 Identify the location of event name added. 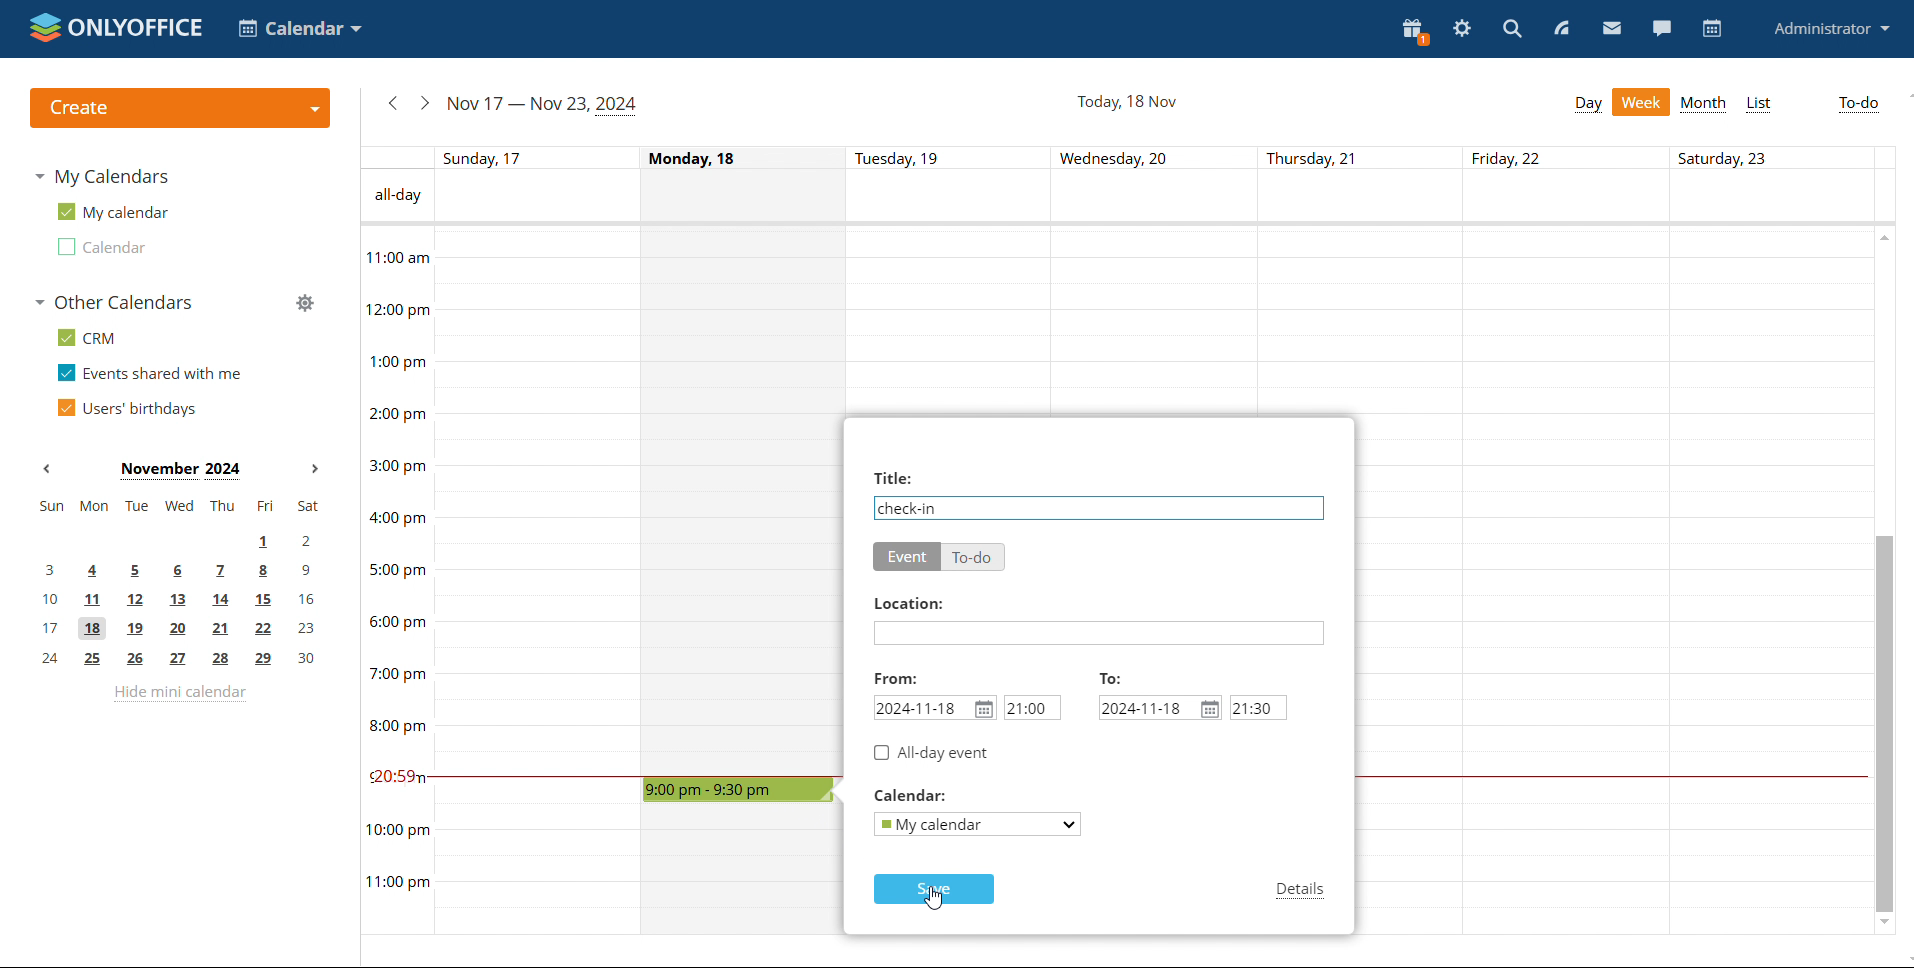
(911, 508).